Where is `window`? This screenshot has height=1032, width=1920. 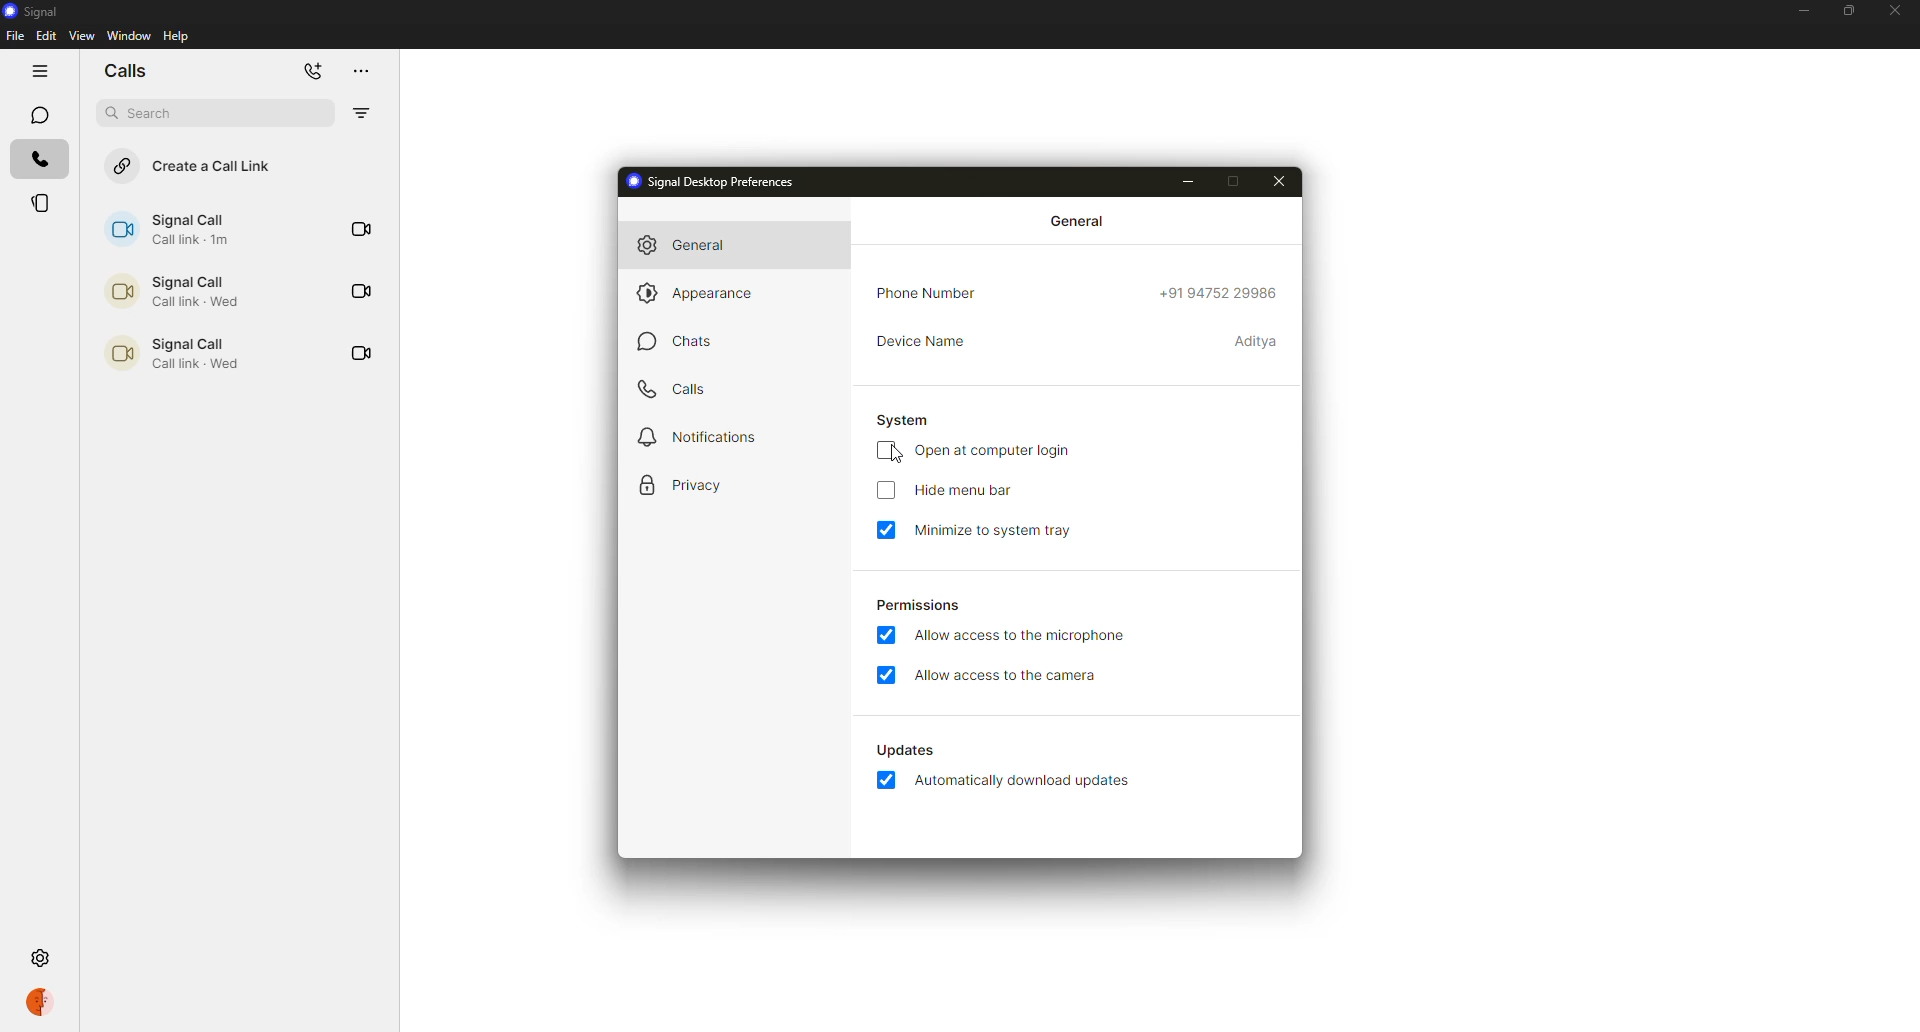 window is located at coordinates (129, 36).